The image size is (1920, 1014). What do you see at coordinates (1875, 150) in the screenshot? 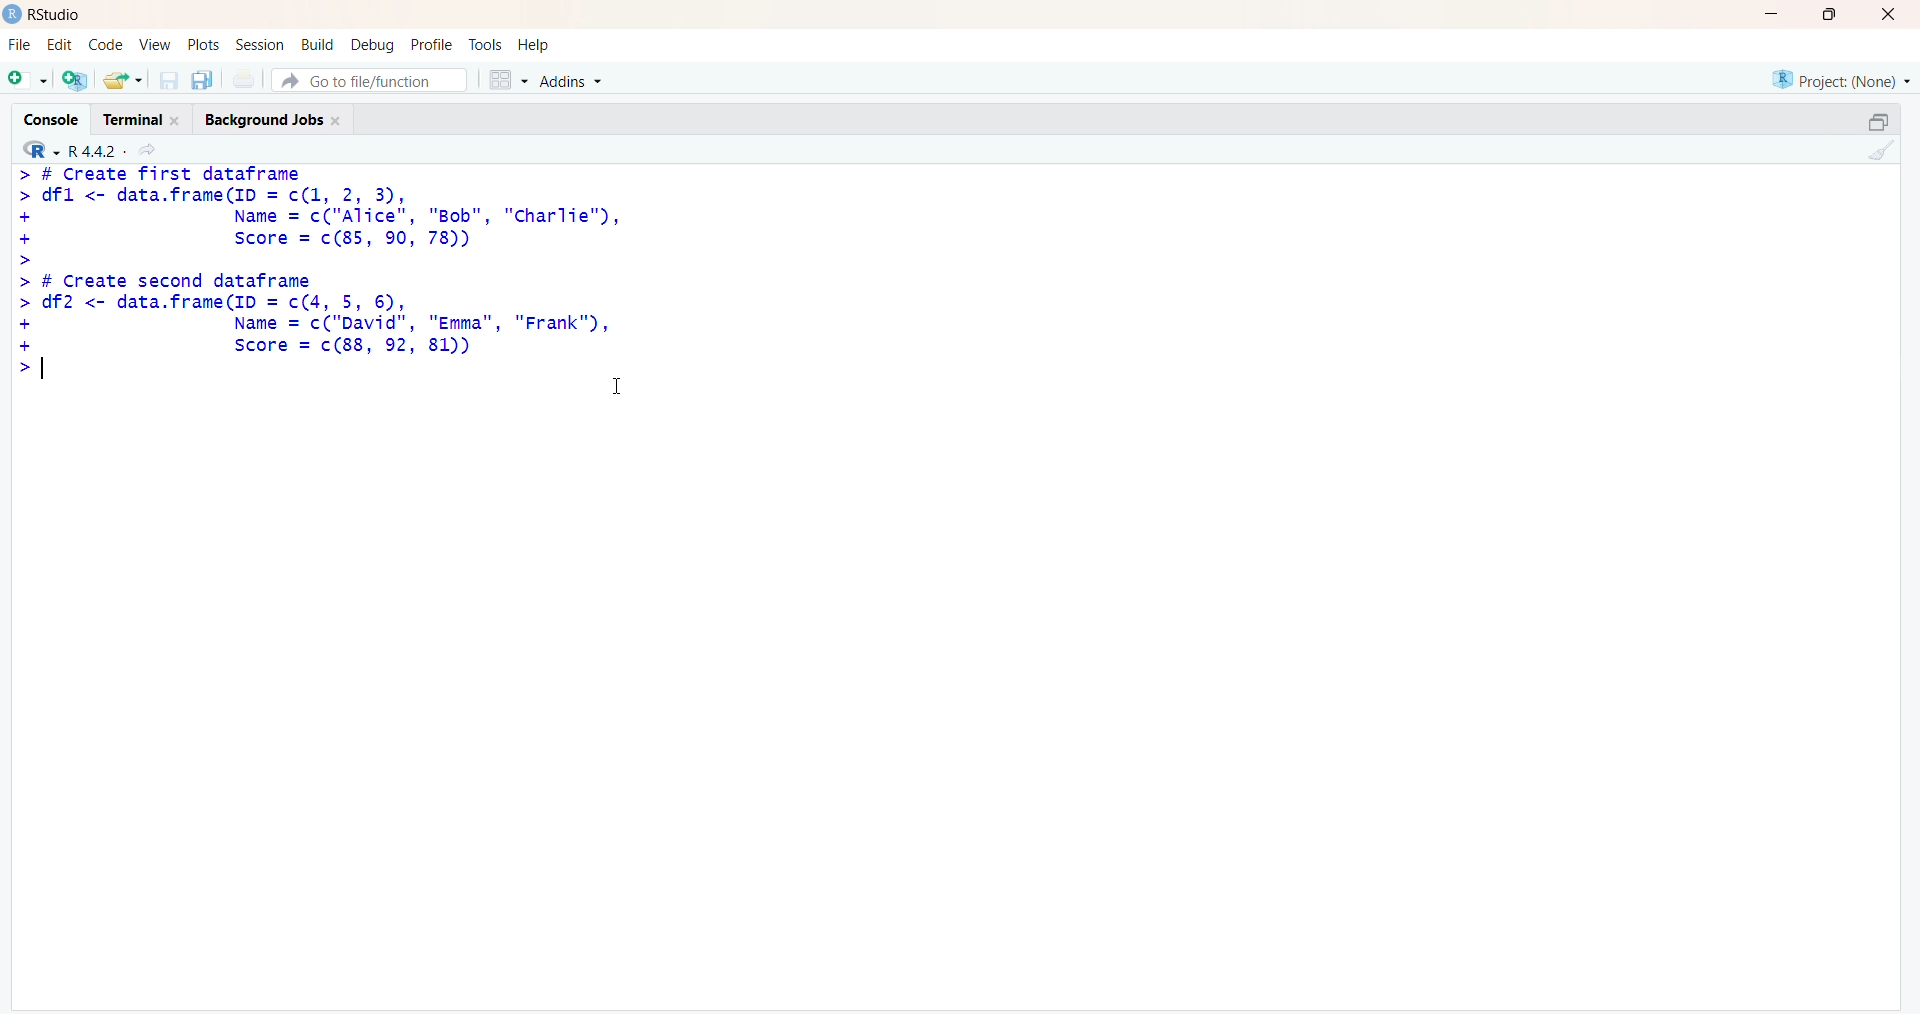
I see `clear console` at bounding box center [1875, 150].